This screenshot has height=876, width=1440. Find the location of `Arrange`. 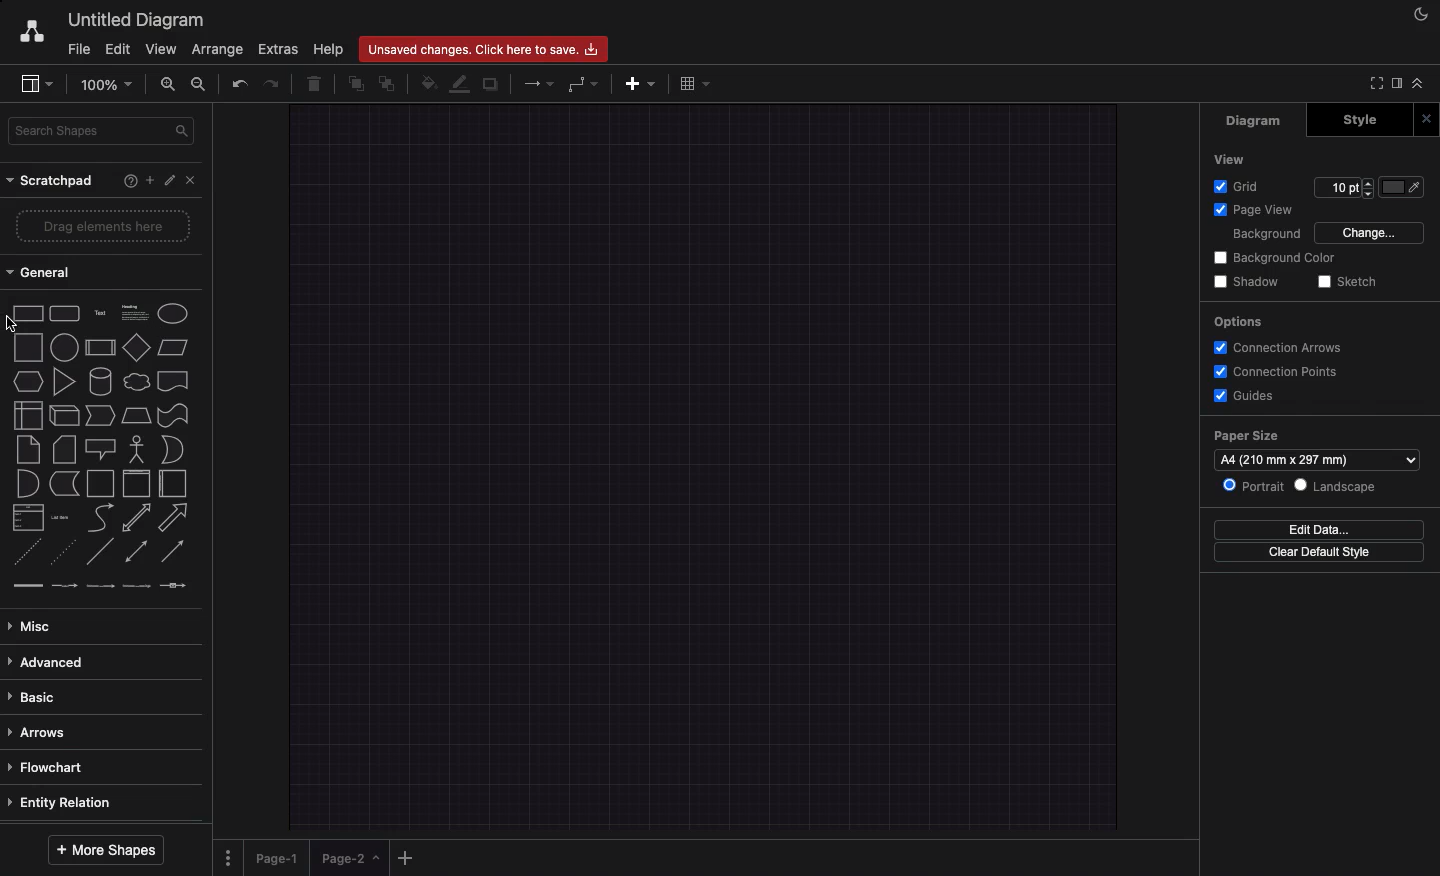

Arrange is located at coordinates (219, 51).